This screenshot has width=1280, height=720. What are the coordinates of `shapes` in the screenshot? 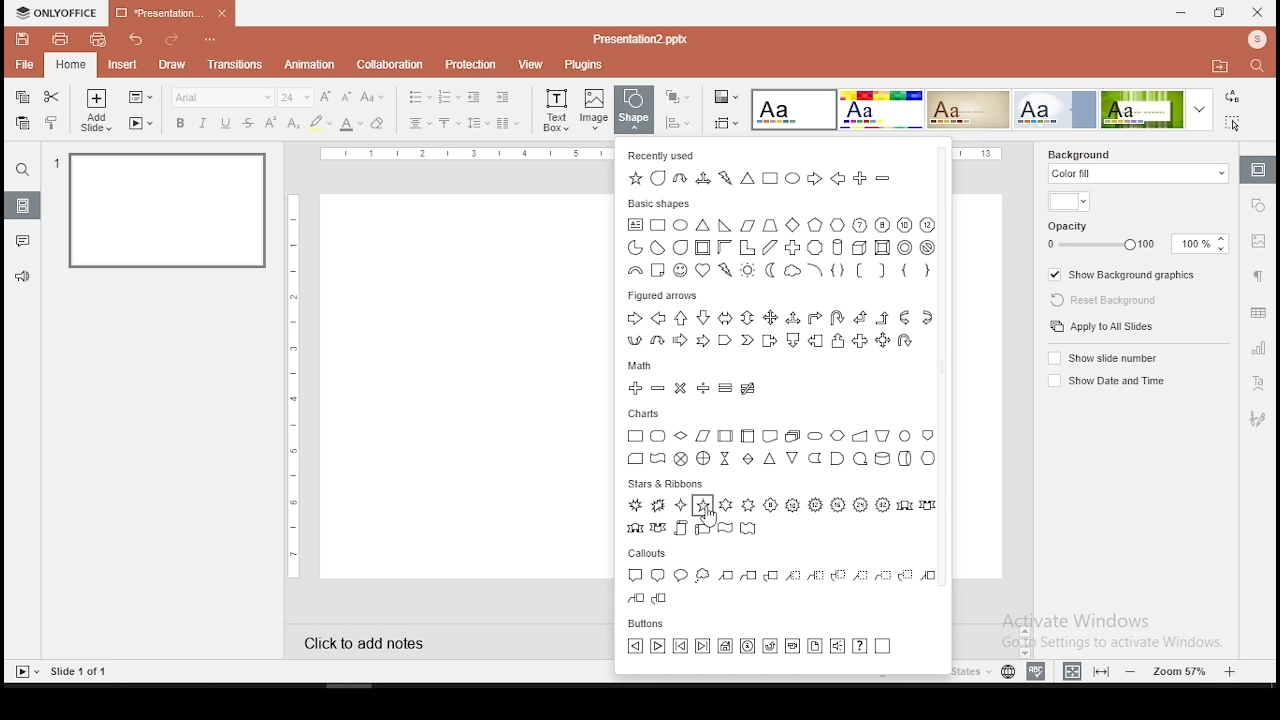 It's located at (632, 110).